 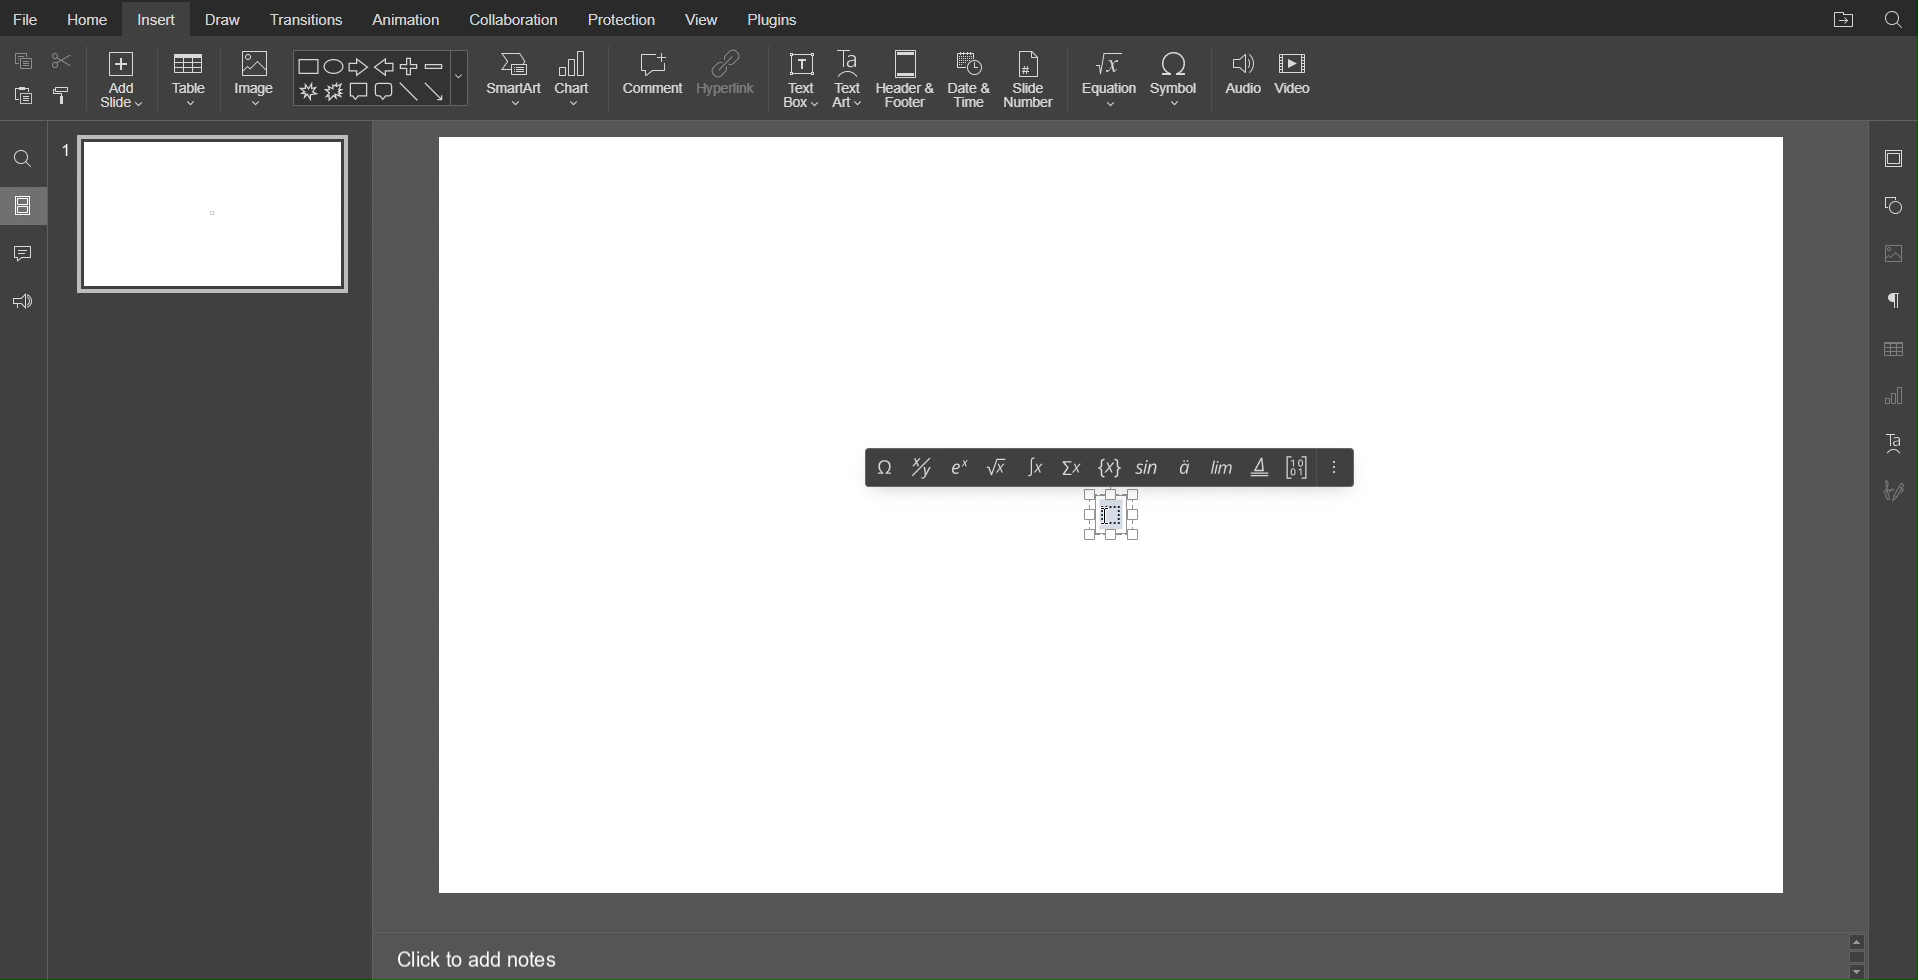 I want to click on TextArt, so click(x=1893, y=441).